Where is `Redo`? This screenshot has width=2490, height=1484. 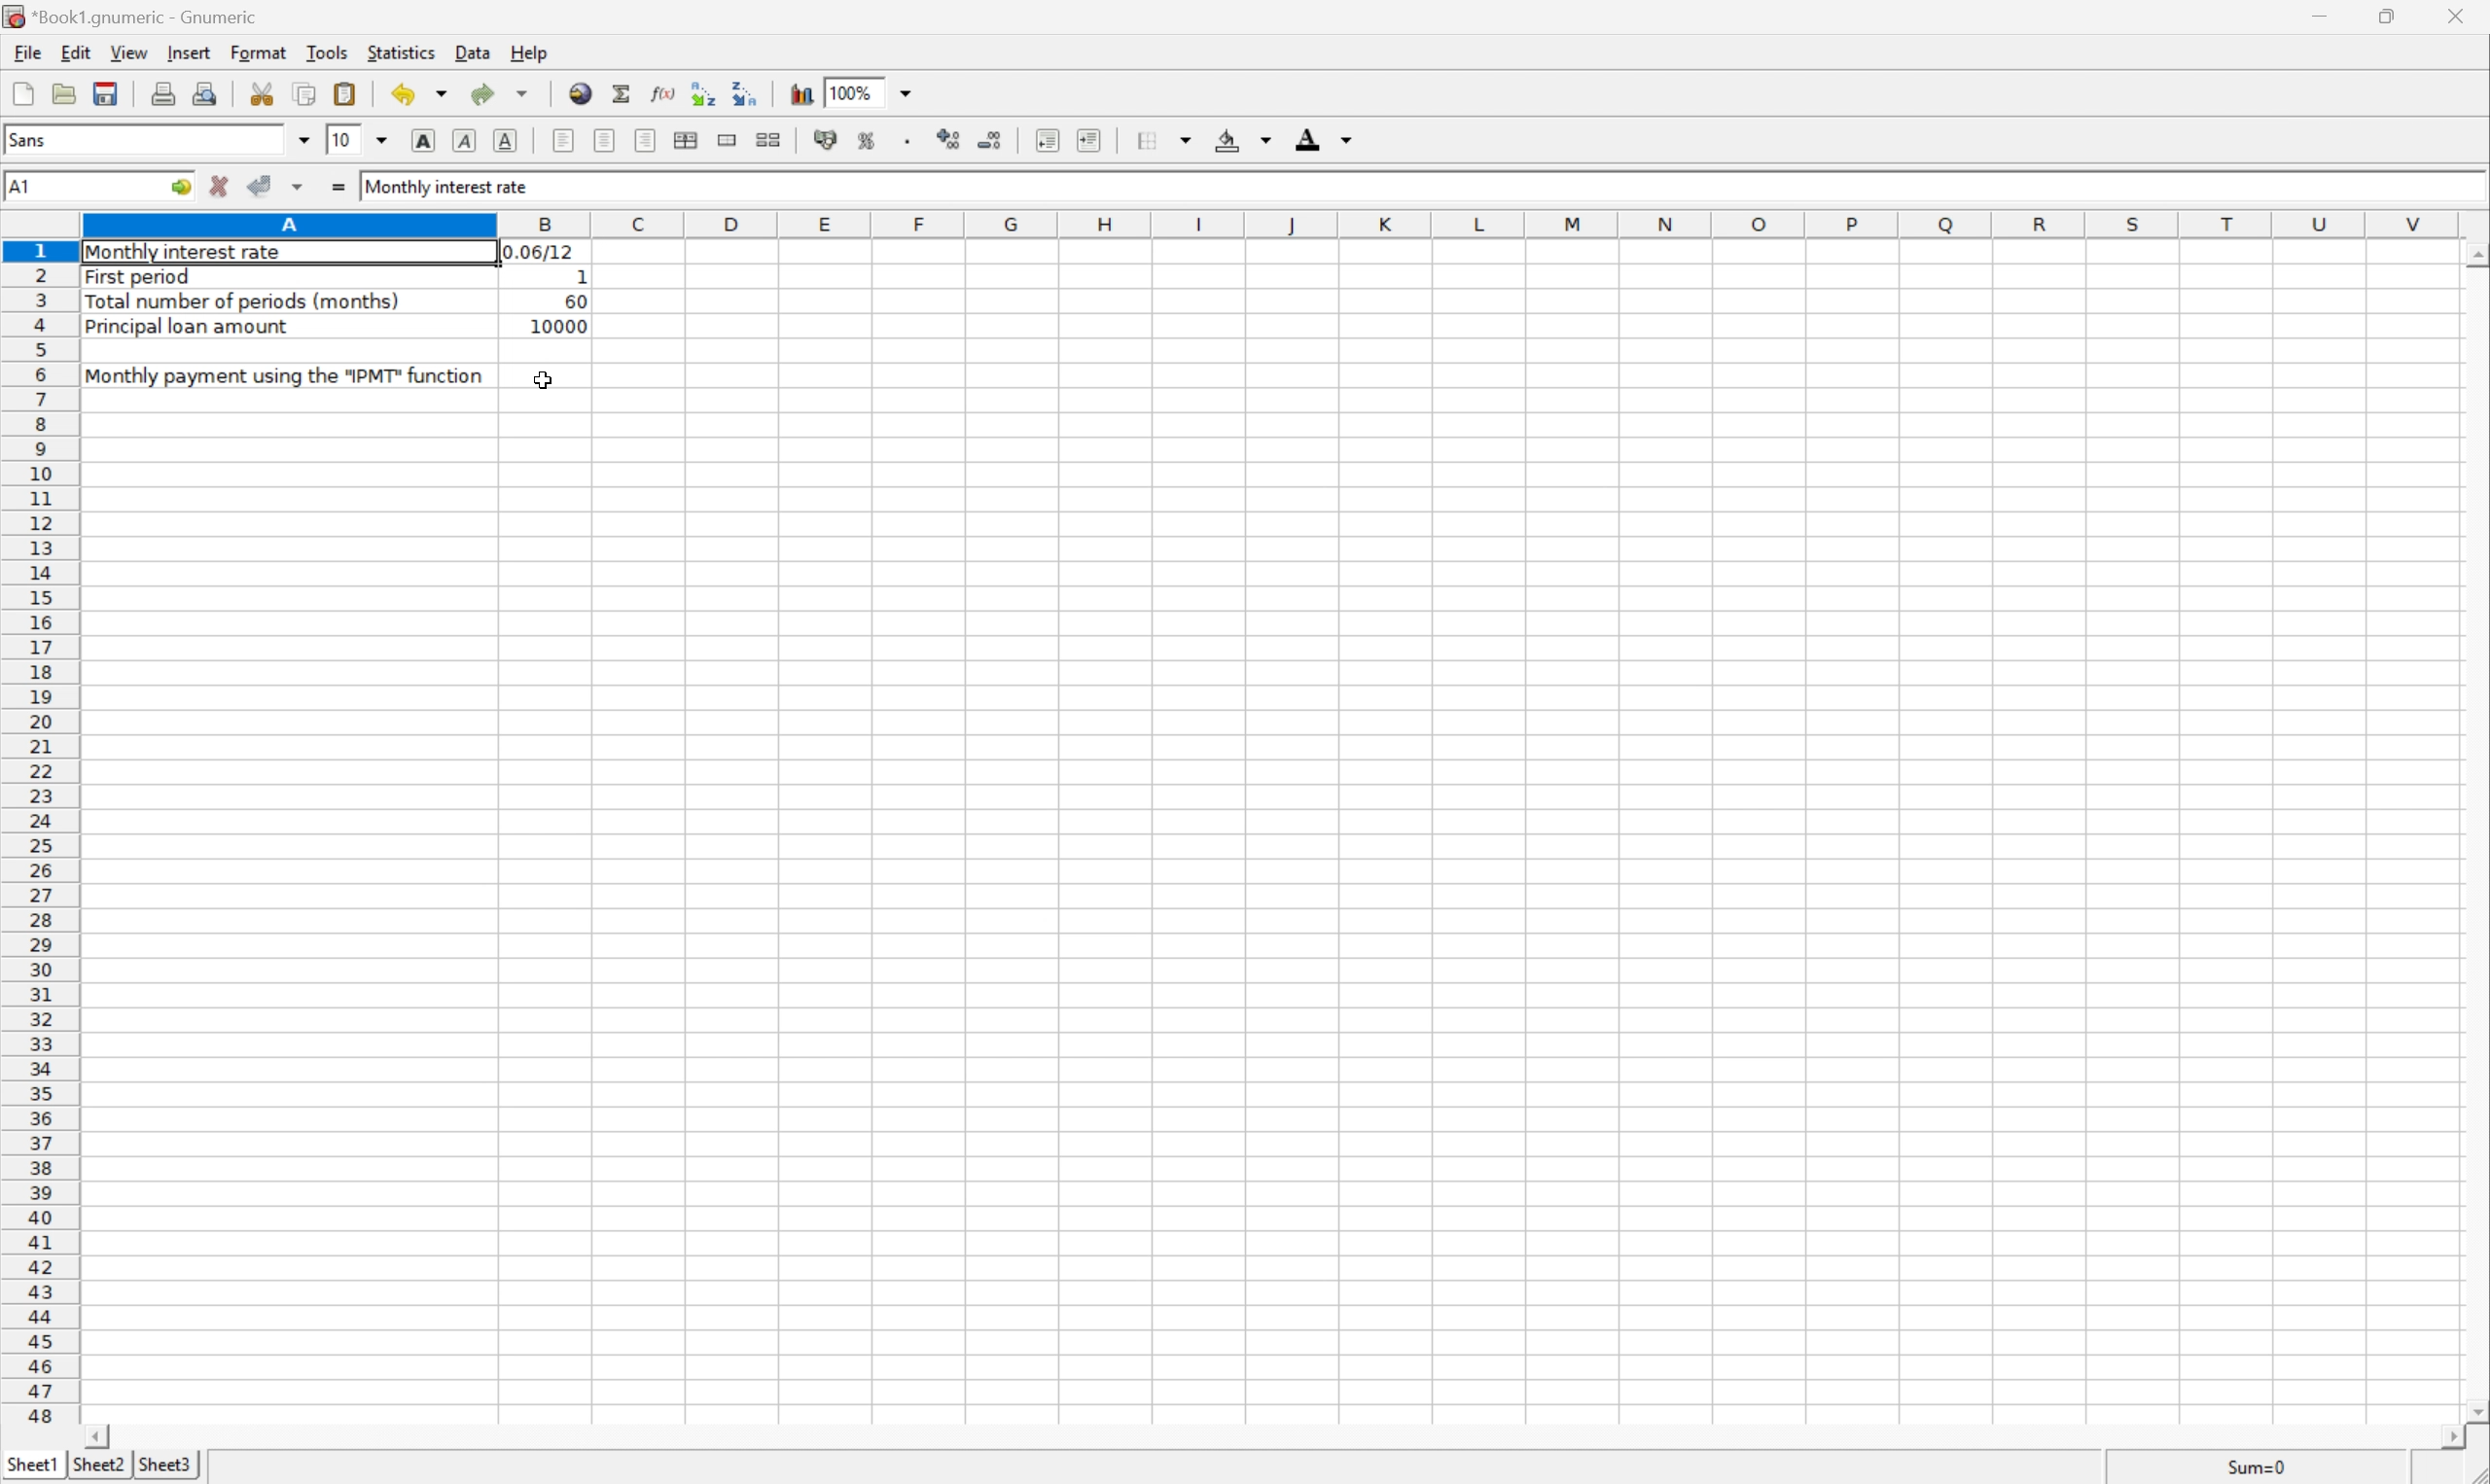
Redo is located at coordinates (501, 91).